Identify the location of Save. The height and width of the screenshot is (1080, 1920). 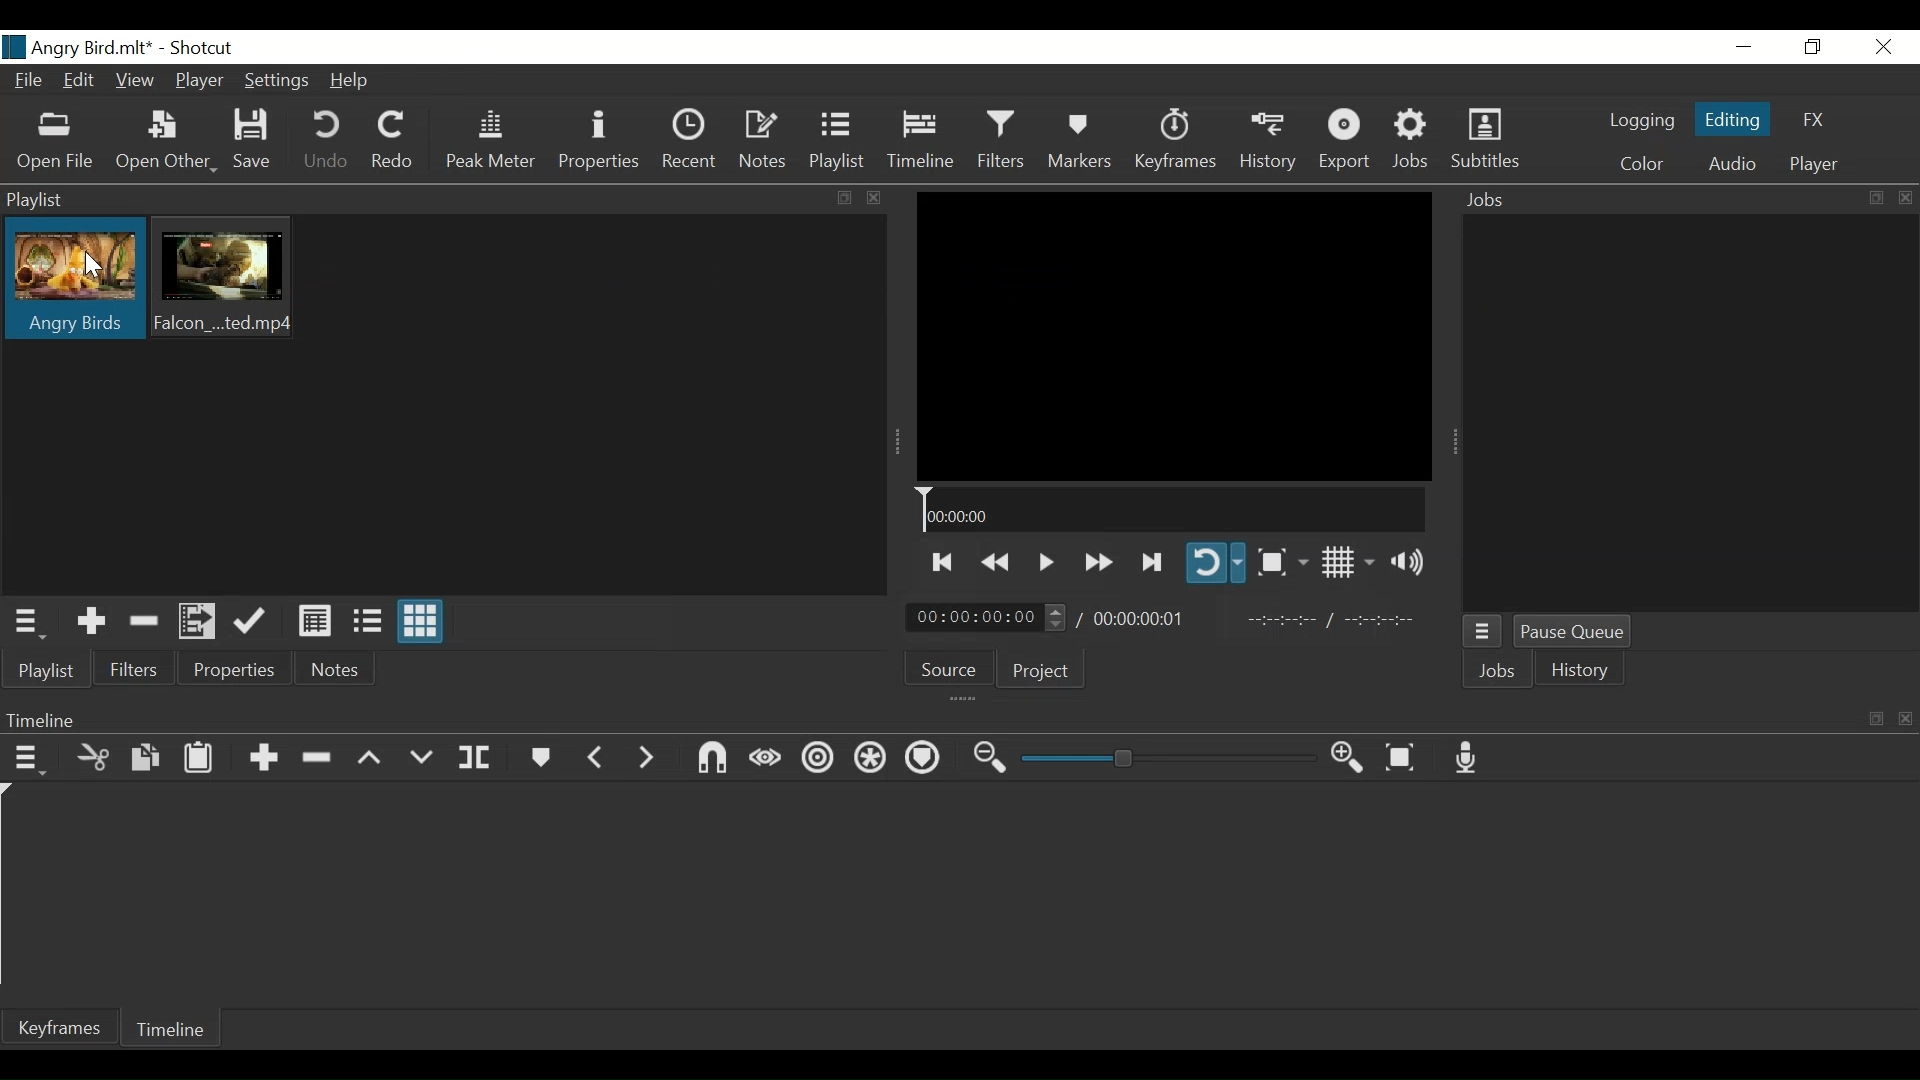
(259, 143).